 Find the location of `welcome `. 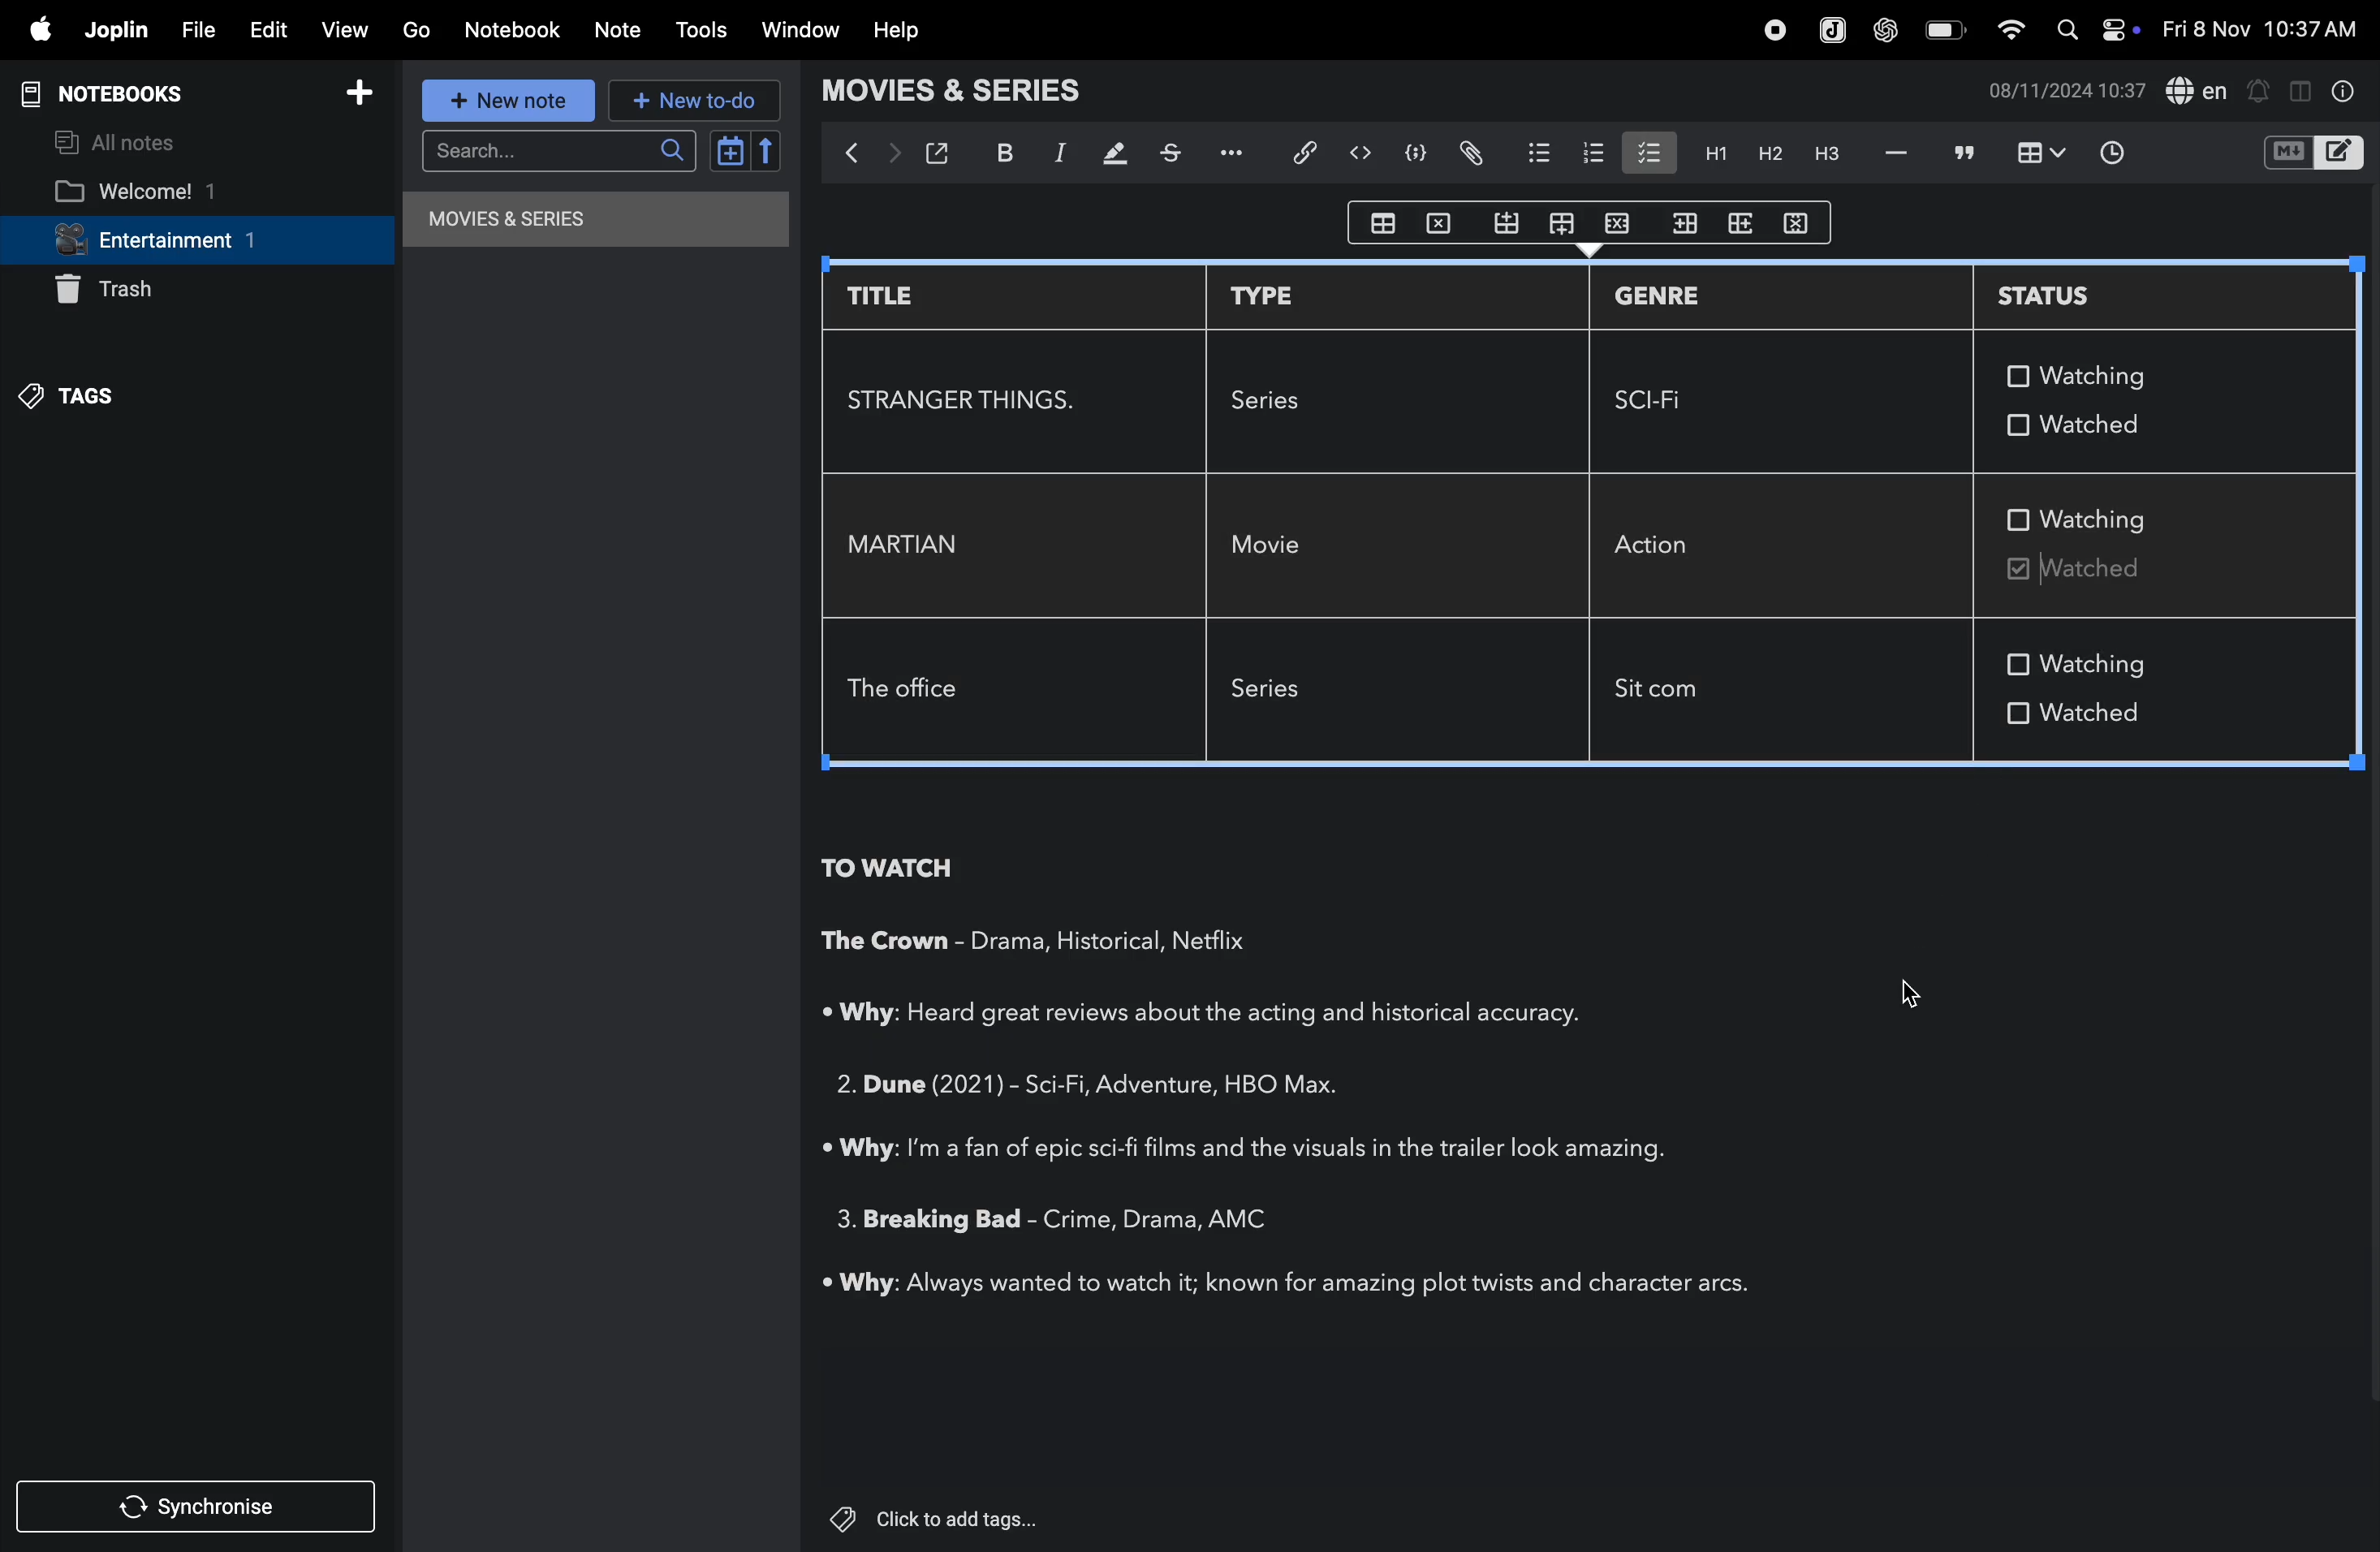

welcome  is located at coordinates (173, 191).